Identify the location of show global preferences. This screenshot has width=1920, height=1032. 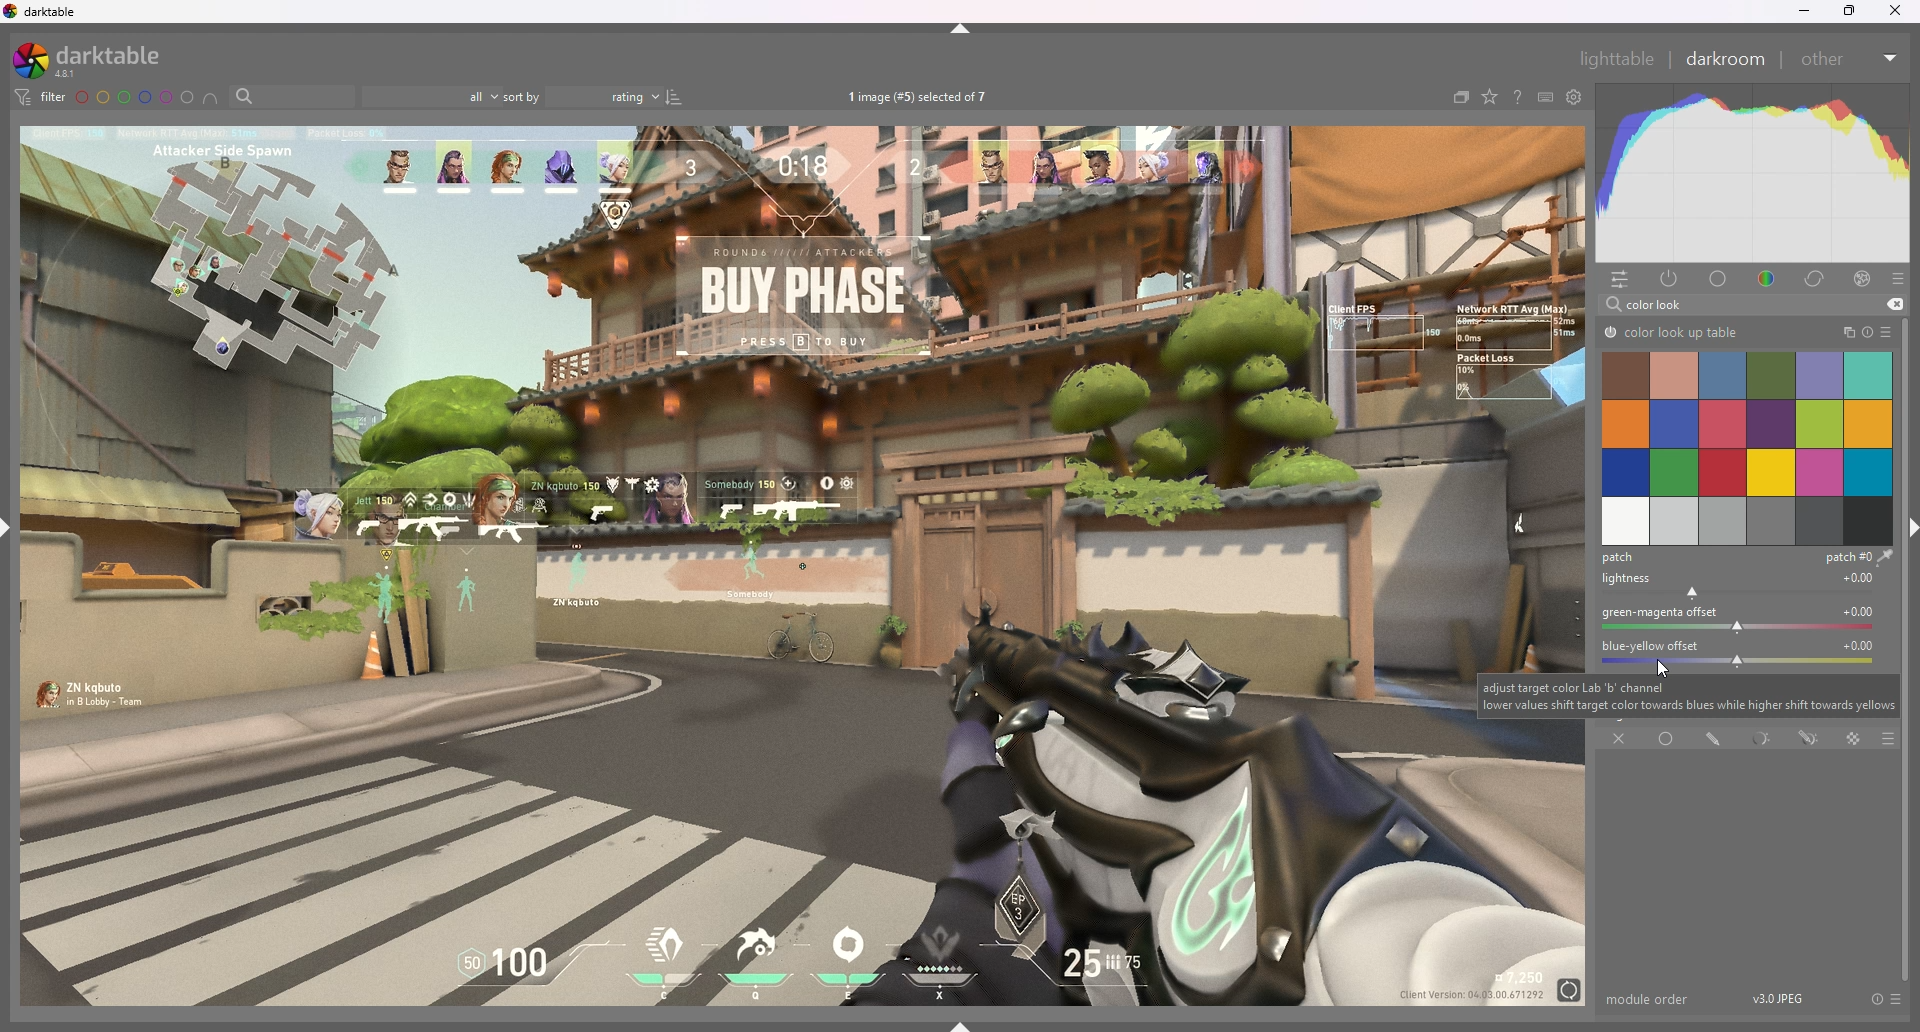
(1575, 97).